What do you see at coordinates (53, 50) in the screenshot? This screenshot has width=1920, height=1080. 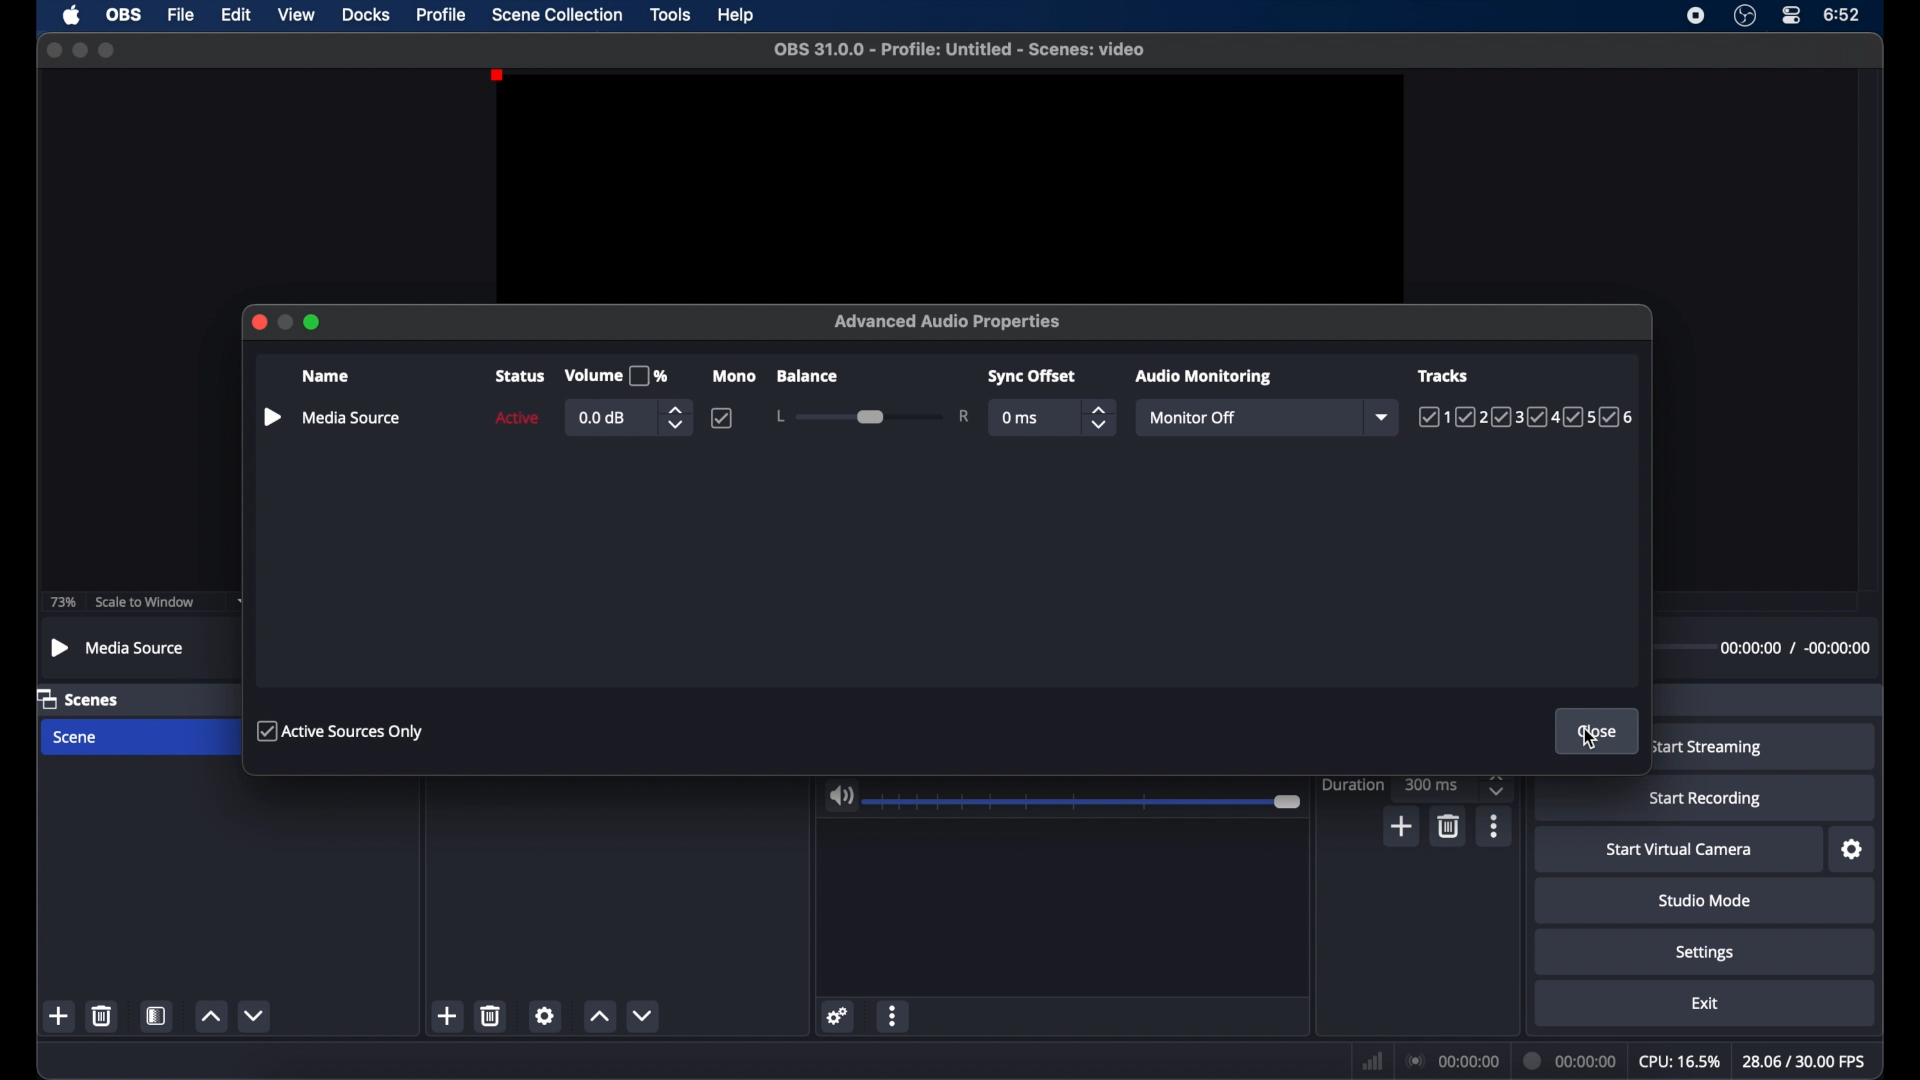 I see `close` at bounding box center [53, 50].